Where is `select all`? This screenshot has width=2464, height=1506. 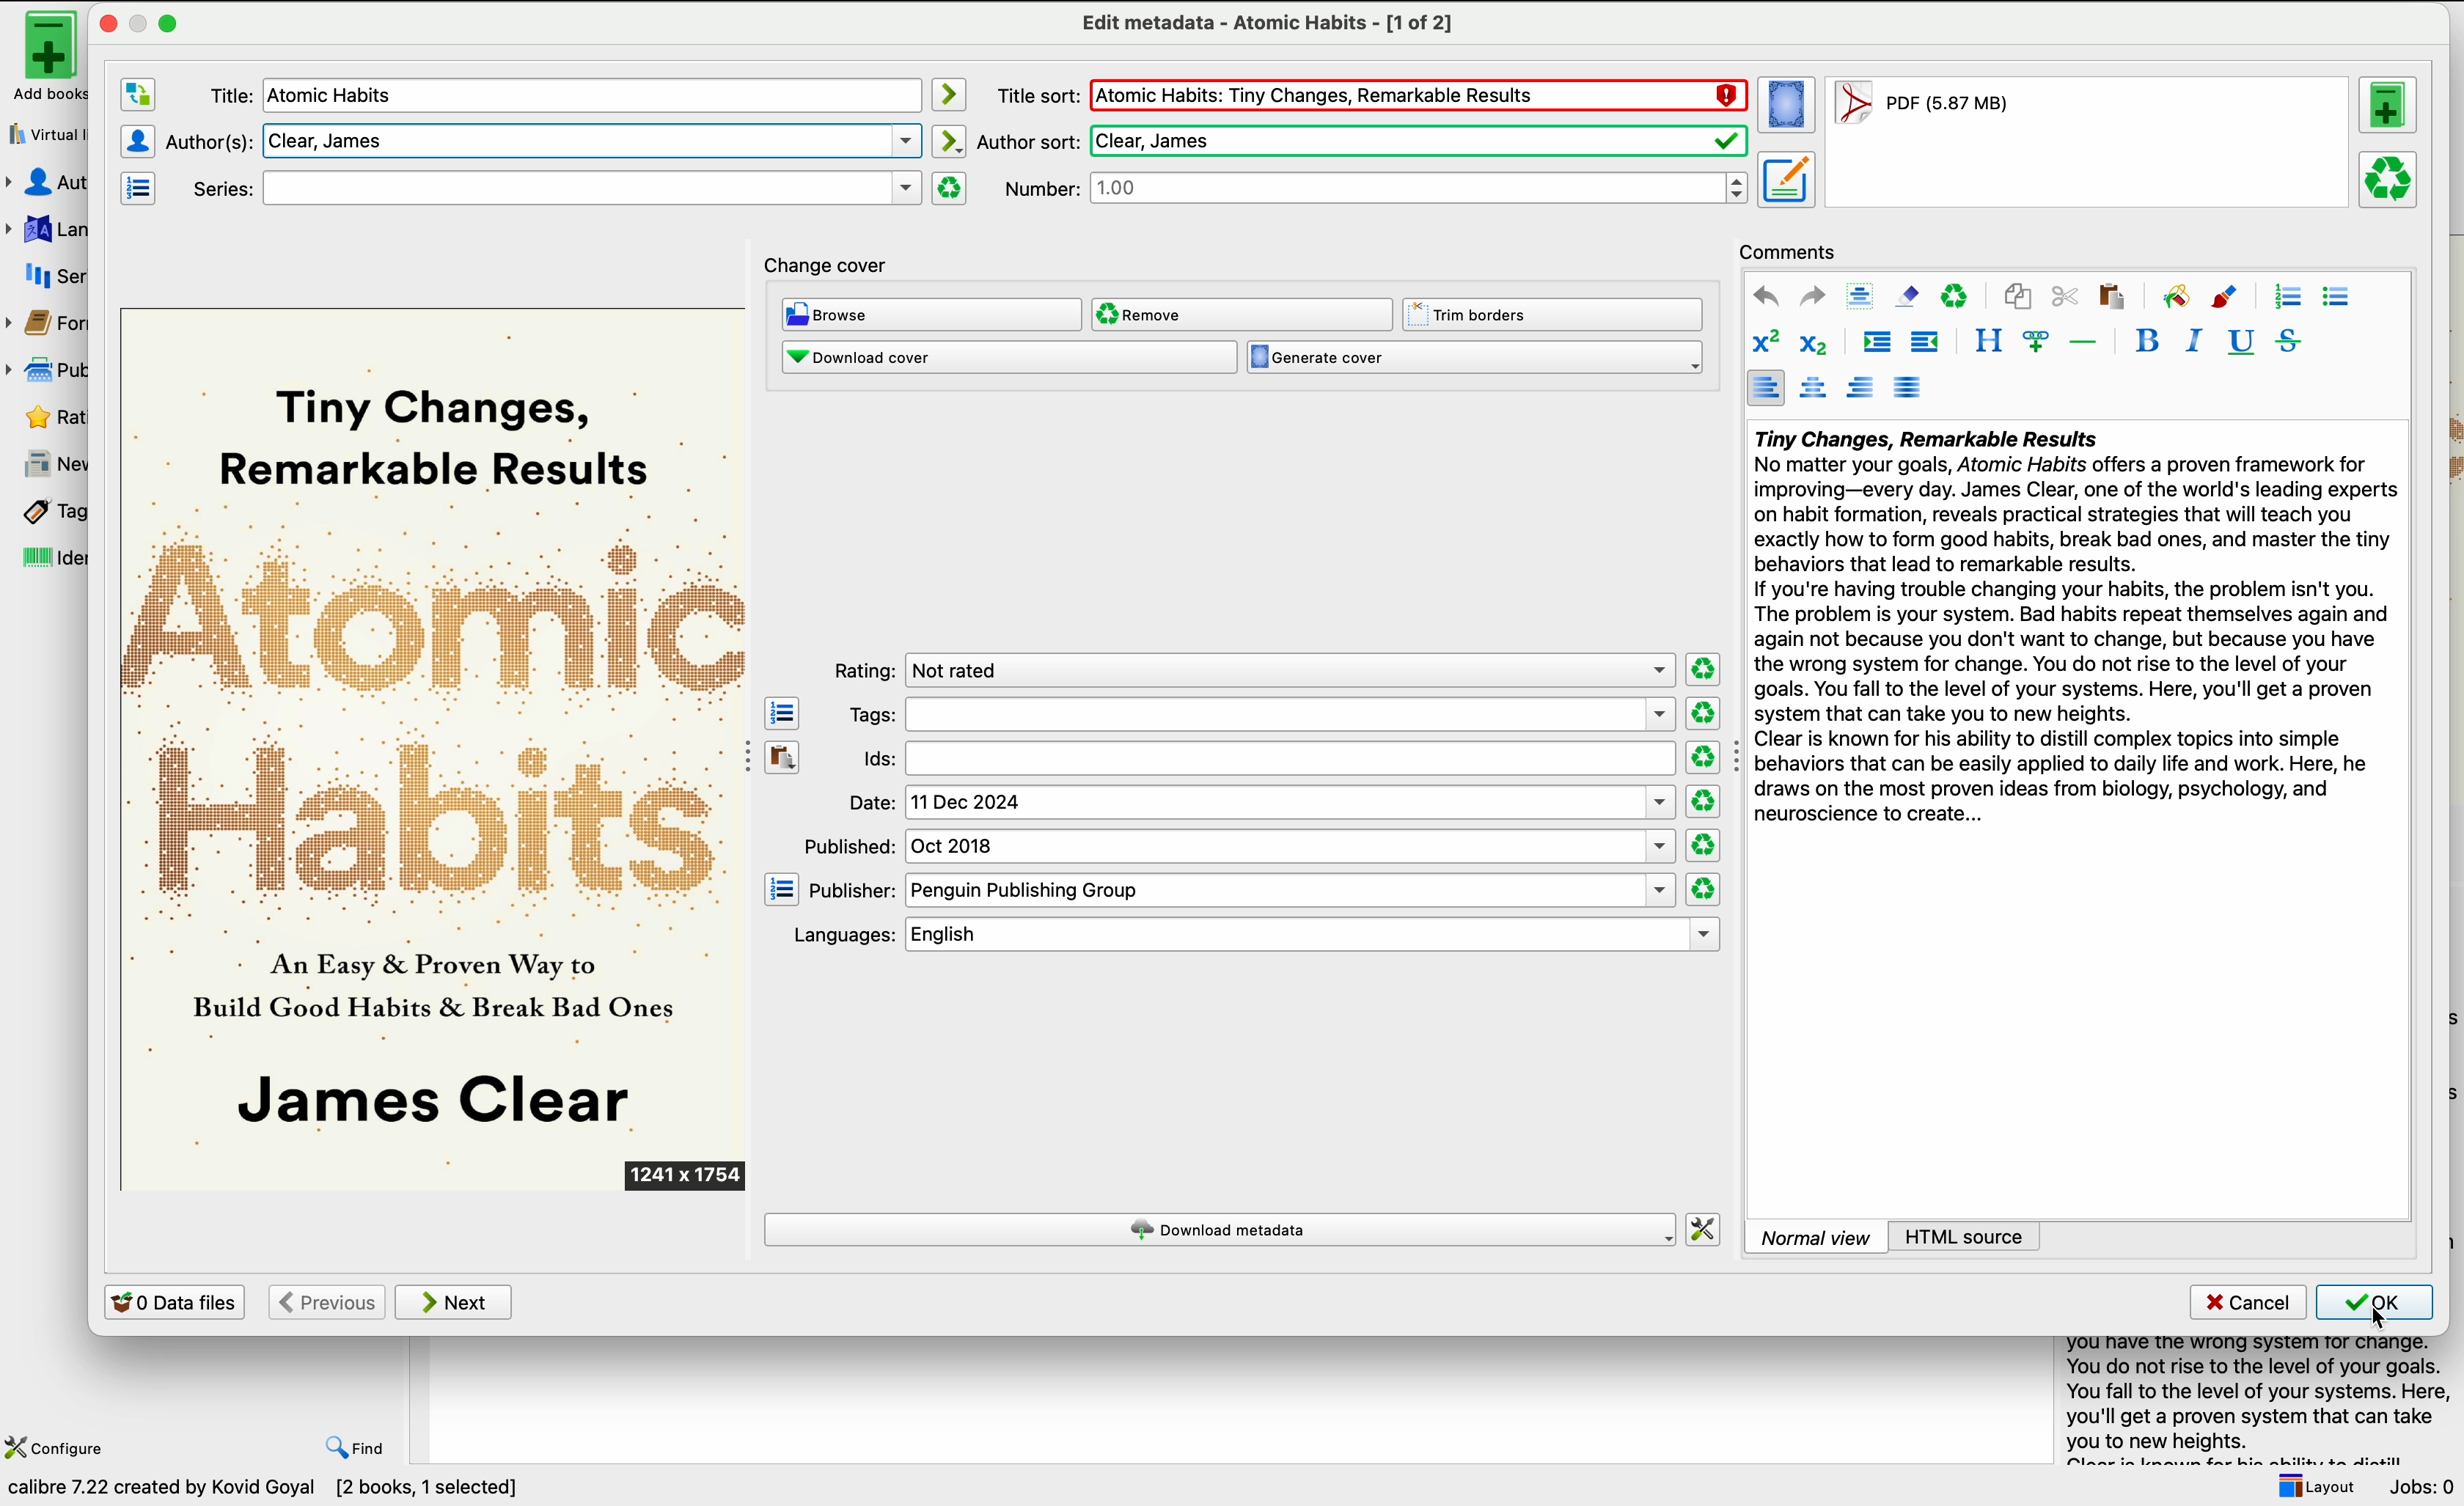 select all is located at coordinates (1861, 295).